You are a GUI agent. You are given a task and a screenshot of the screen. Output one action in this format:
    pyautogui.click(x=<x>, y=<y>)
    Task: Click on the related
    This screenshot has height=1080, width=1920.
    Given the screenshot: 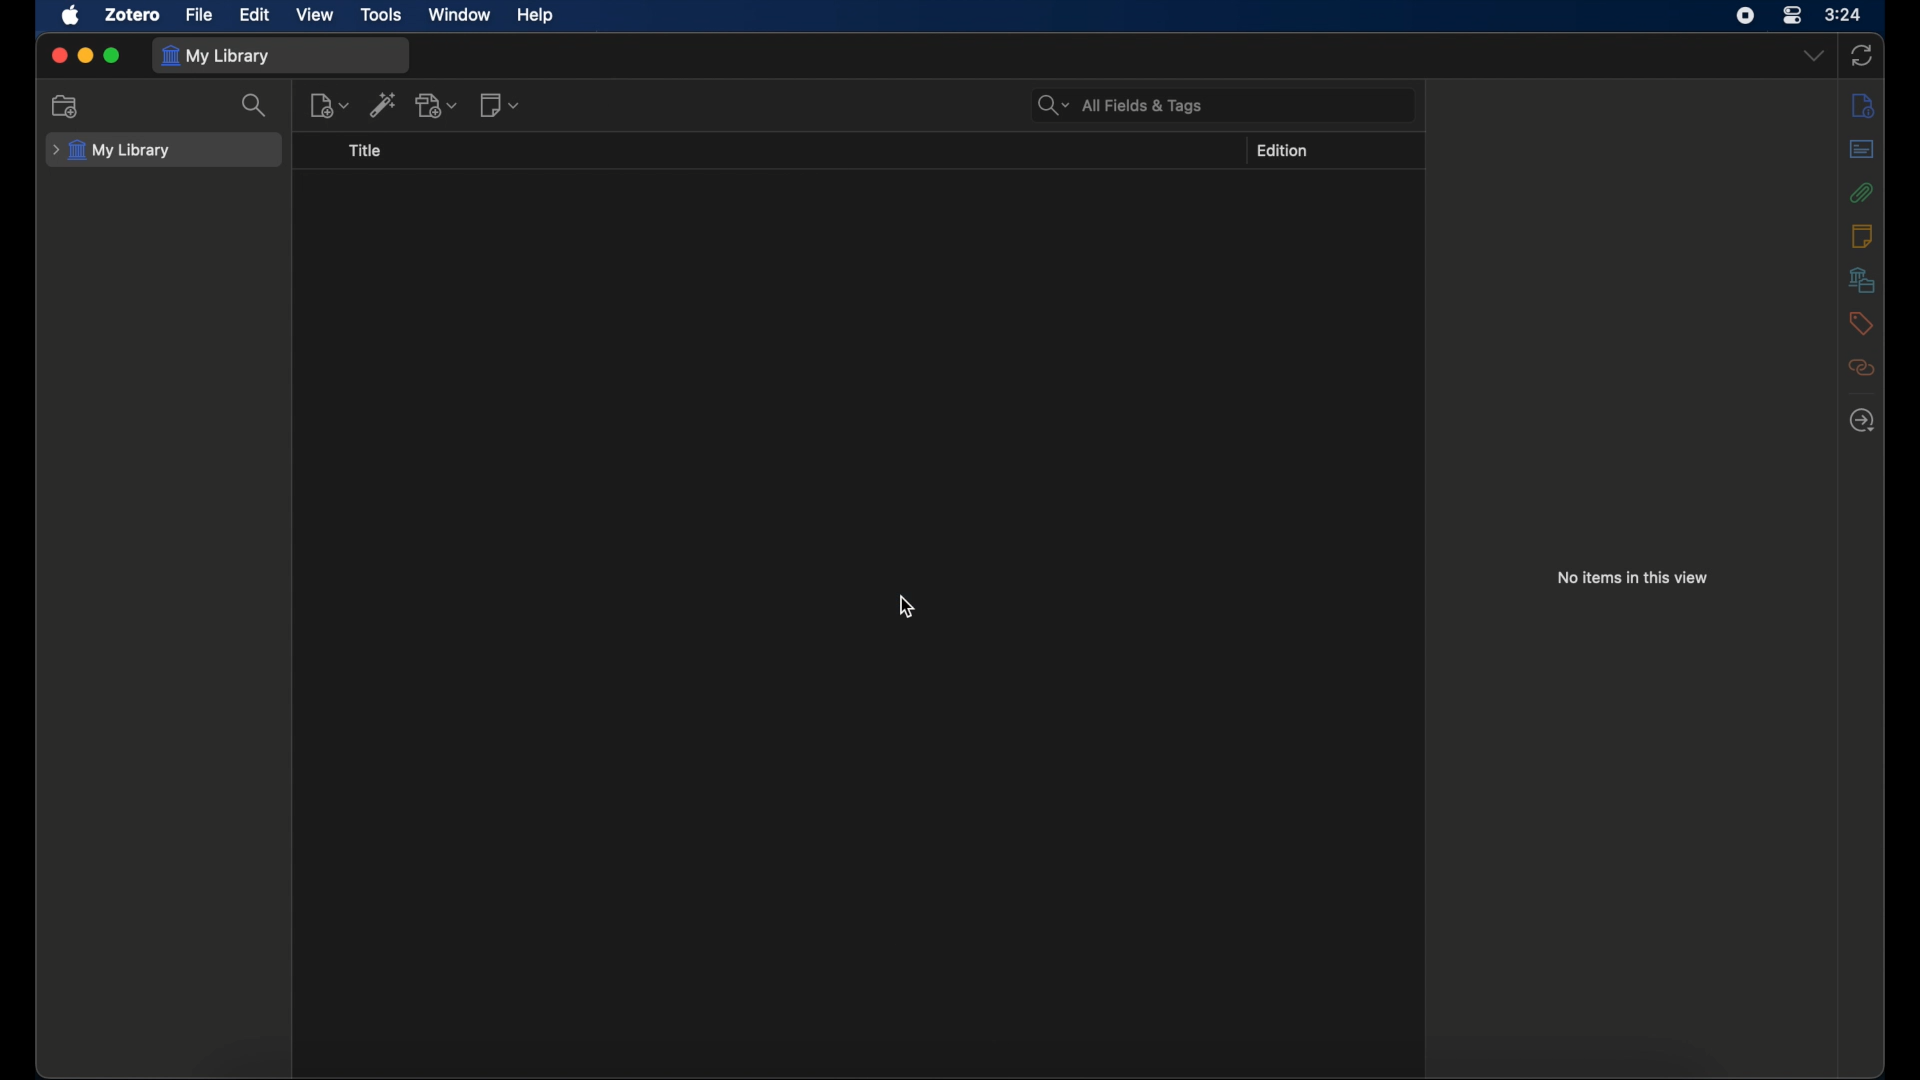 What is the action you would take?
    pyautogui.click(x=1862, y=368)
    